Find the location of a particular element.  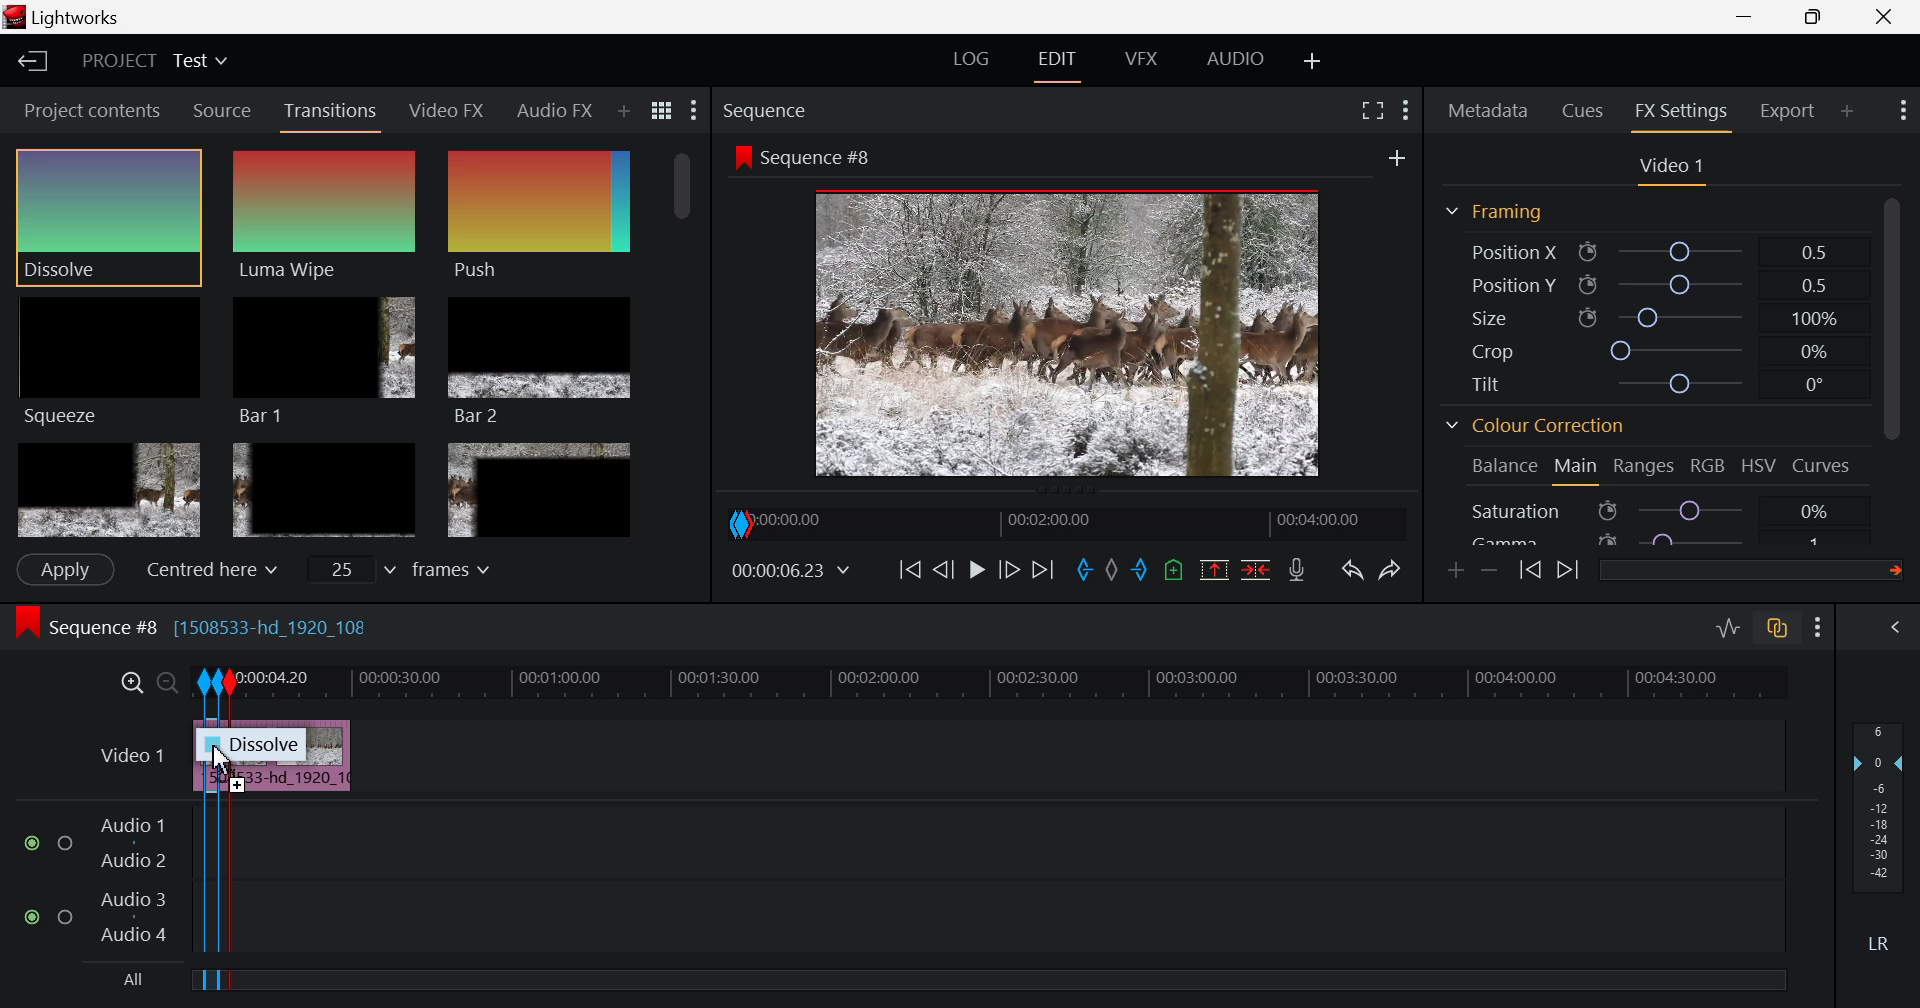

Toggle between list and title view is located at coordinates (664, 111).